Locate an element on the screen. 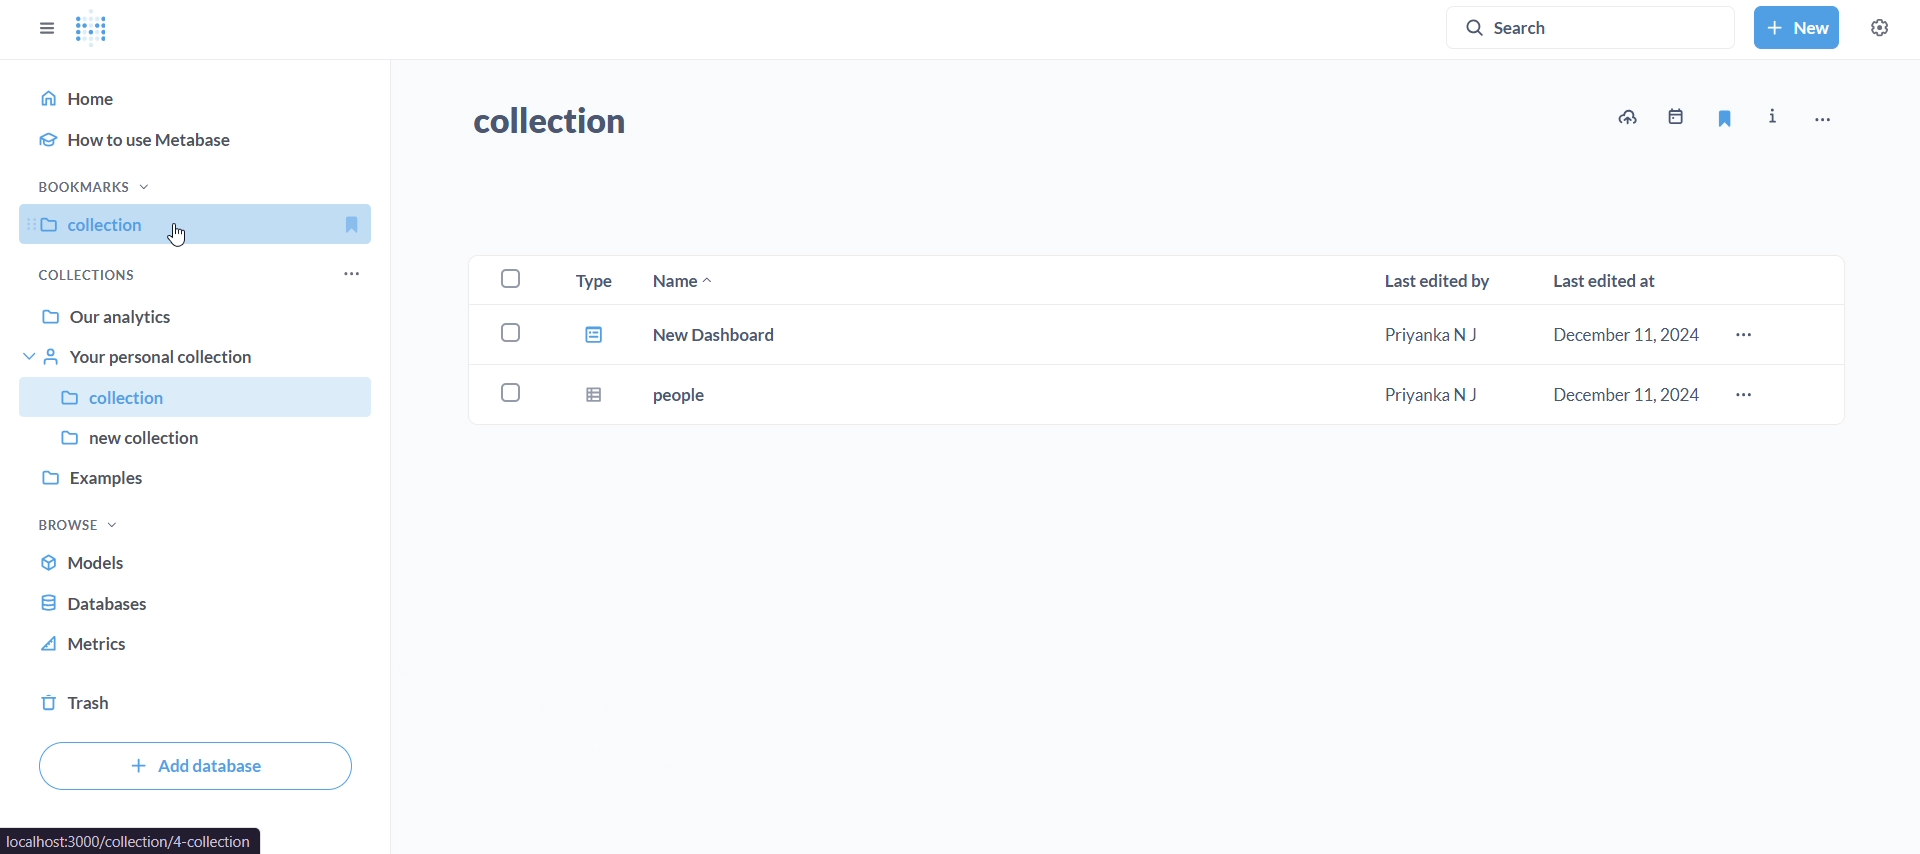 This screenshot has height=854, width=1920. new dashboard is located at coordinates (761, 331).